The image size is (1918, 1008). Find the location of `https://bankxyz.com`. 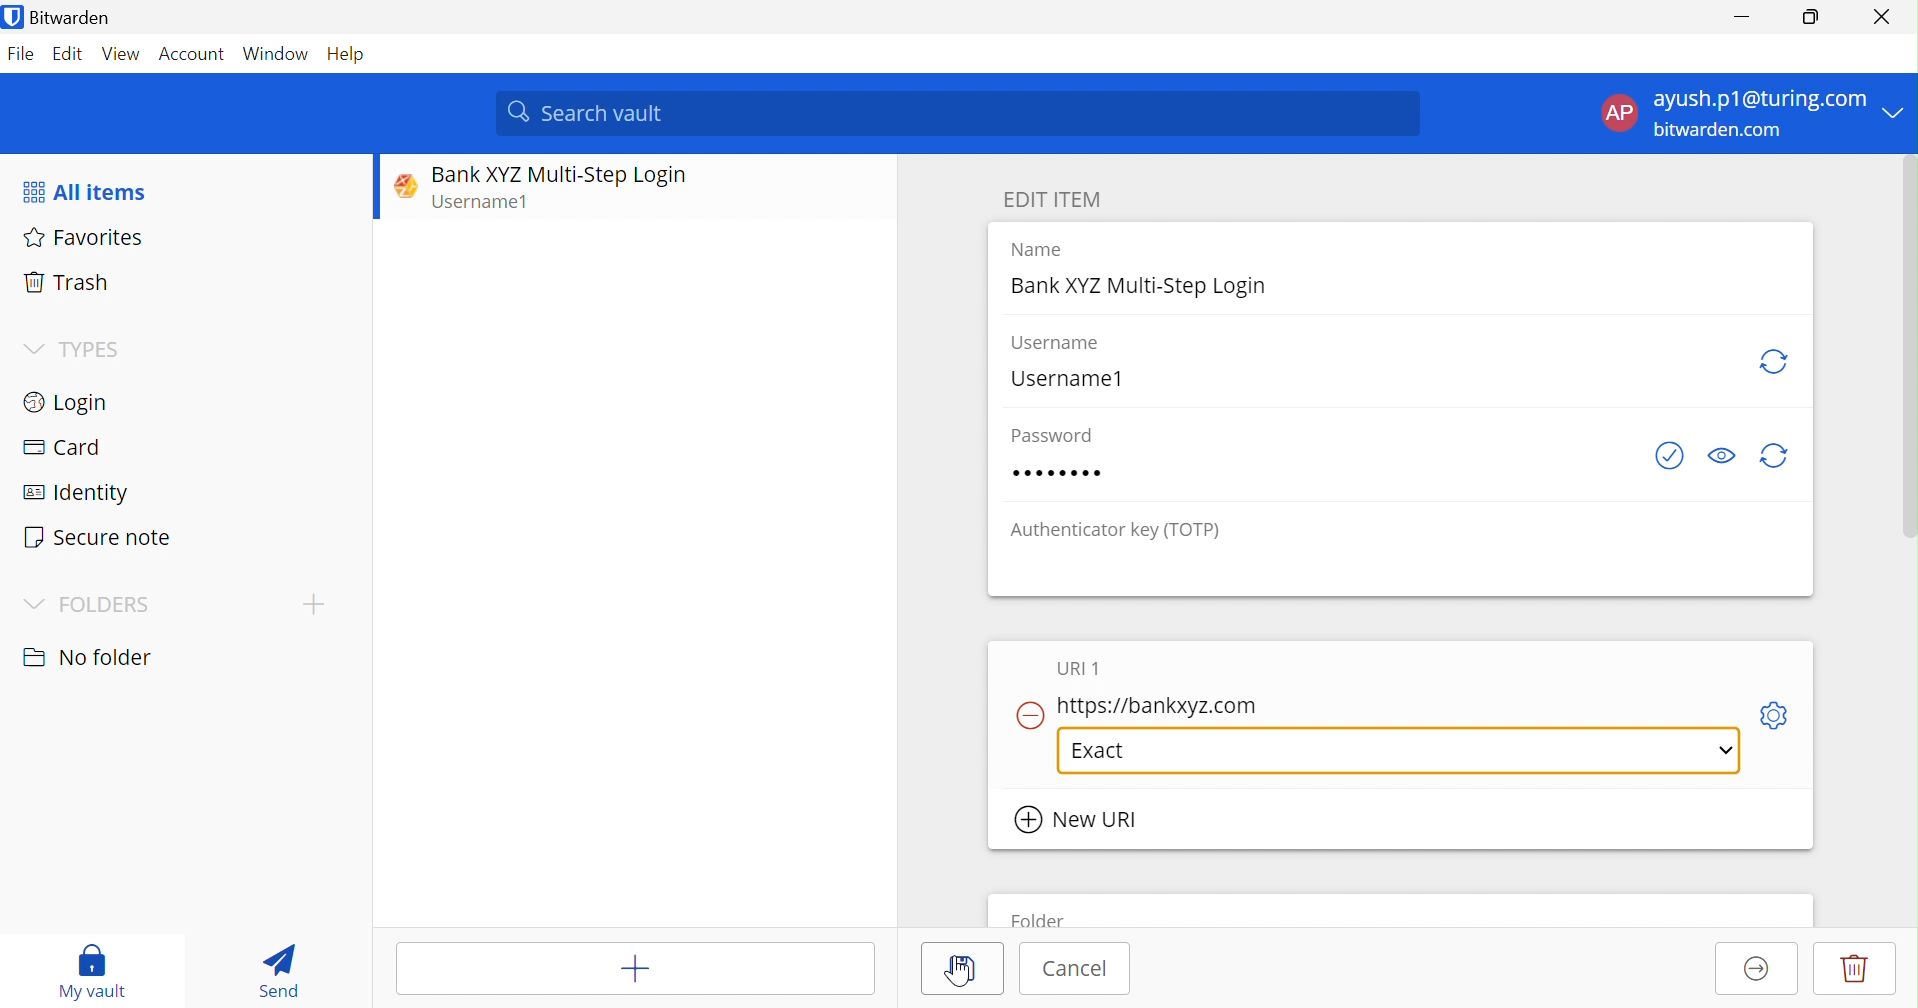

https://bankxyz.com is located at coordinates (1162, 706).